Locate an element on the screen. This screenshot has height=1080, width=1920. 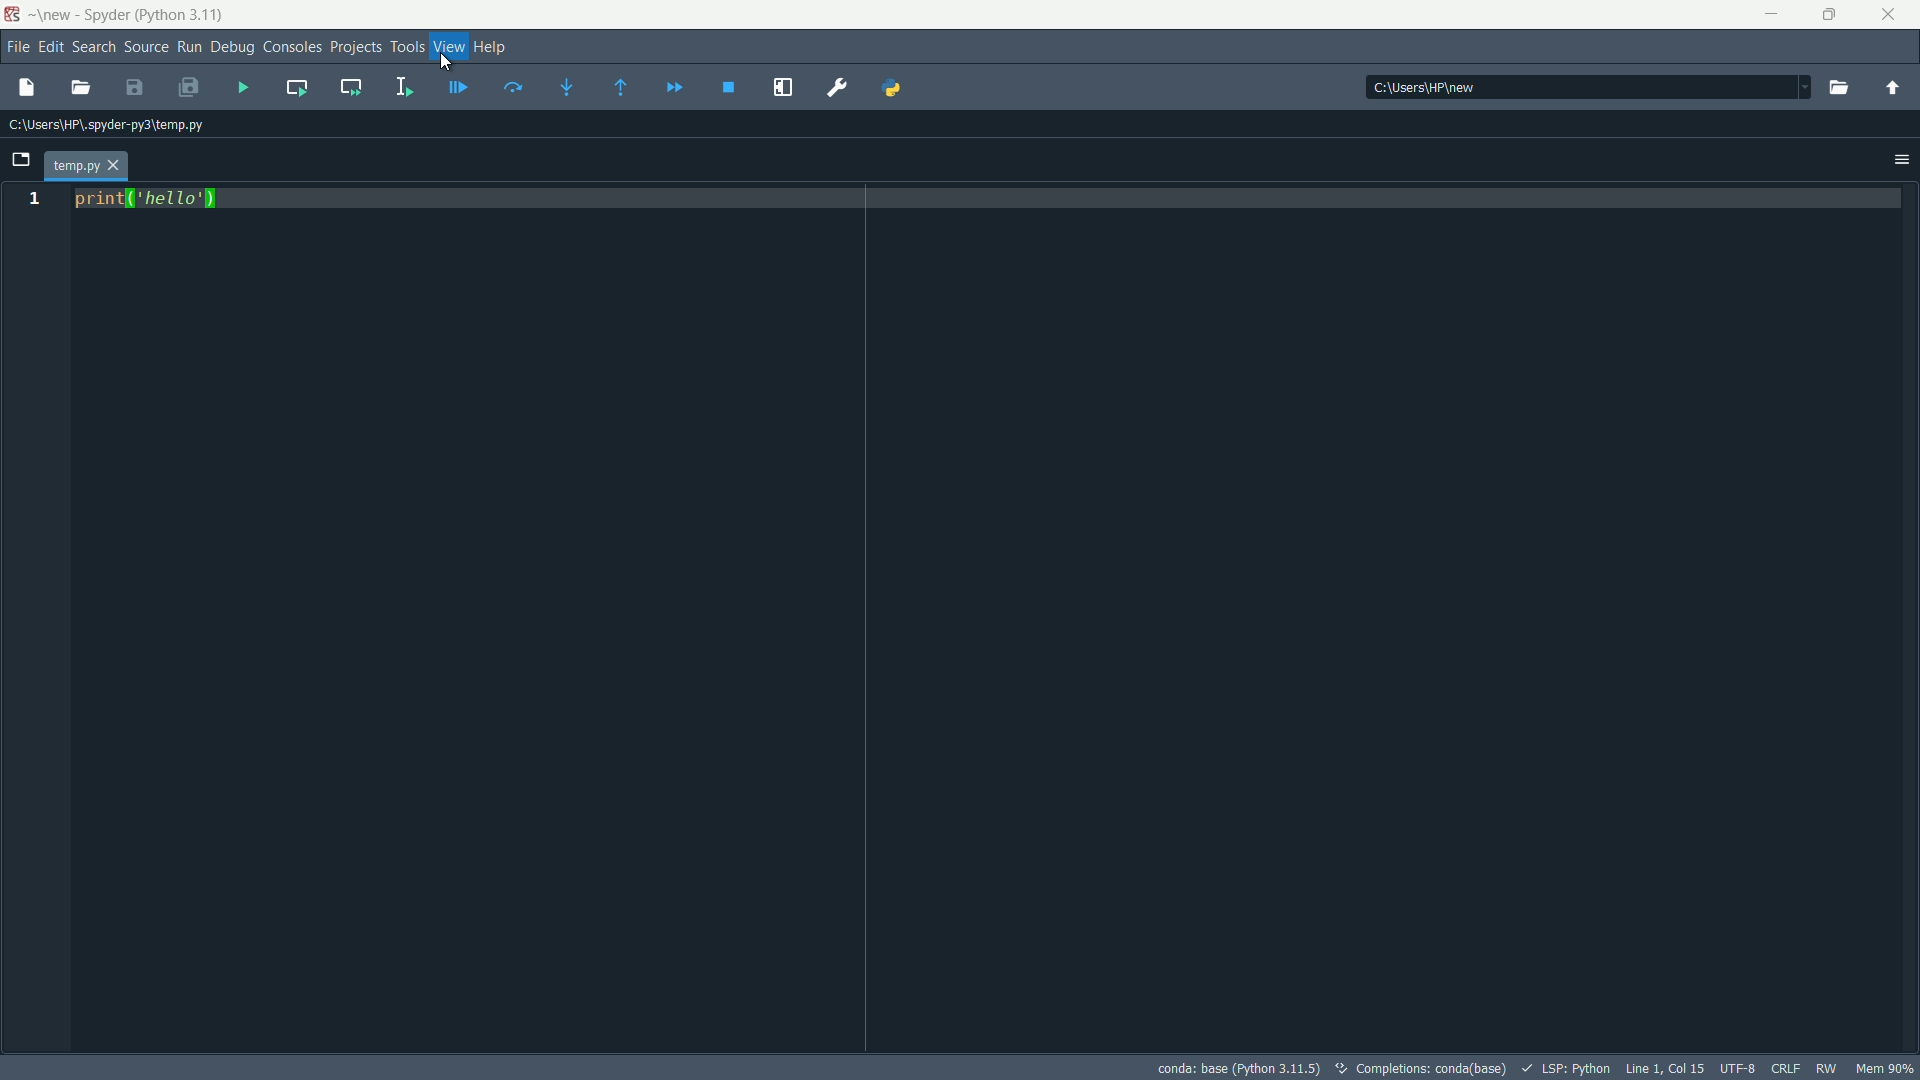
run selection is located at coordinates (403, 88).